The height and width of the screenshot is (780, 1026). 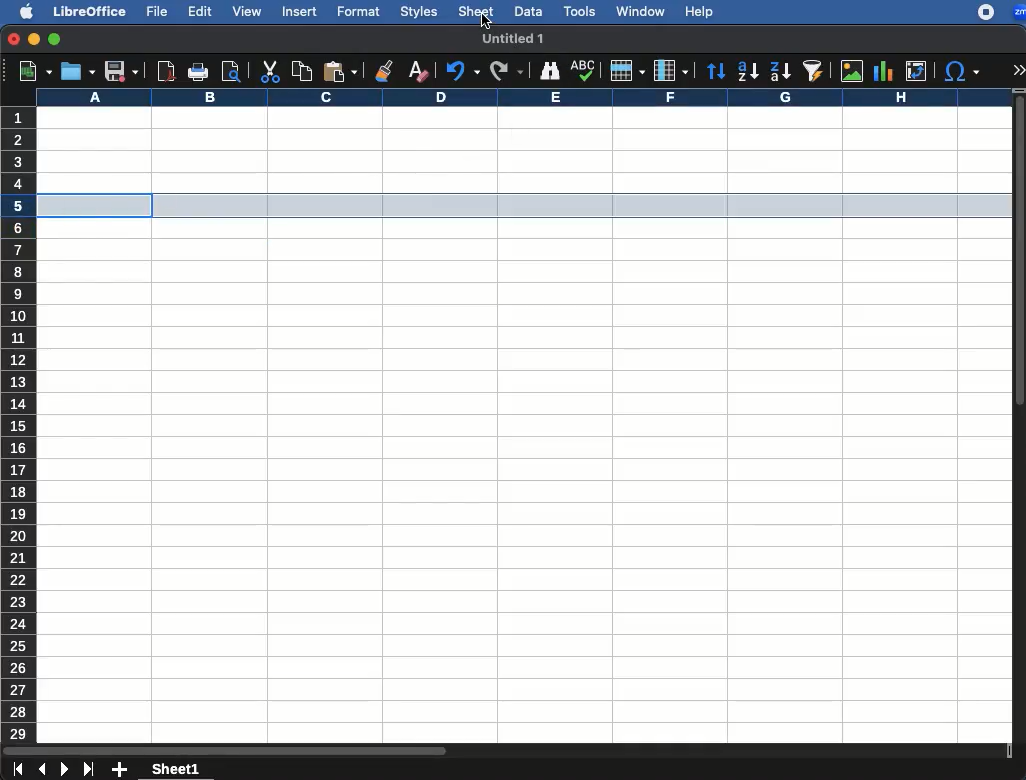 What do you see at coordinates (528, 11) in the screenshot?
I see `data` at bounding box center [528, 11].